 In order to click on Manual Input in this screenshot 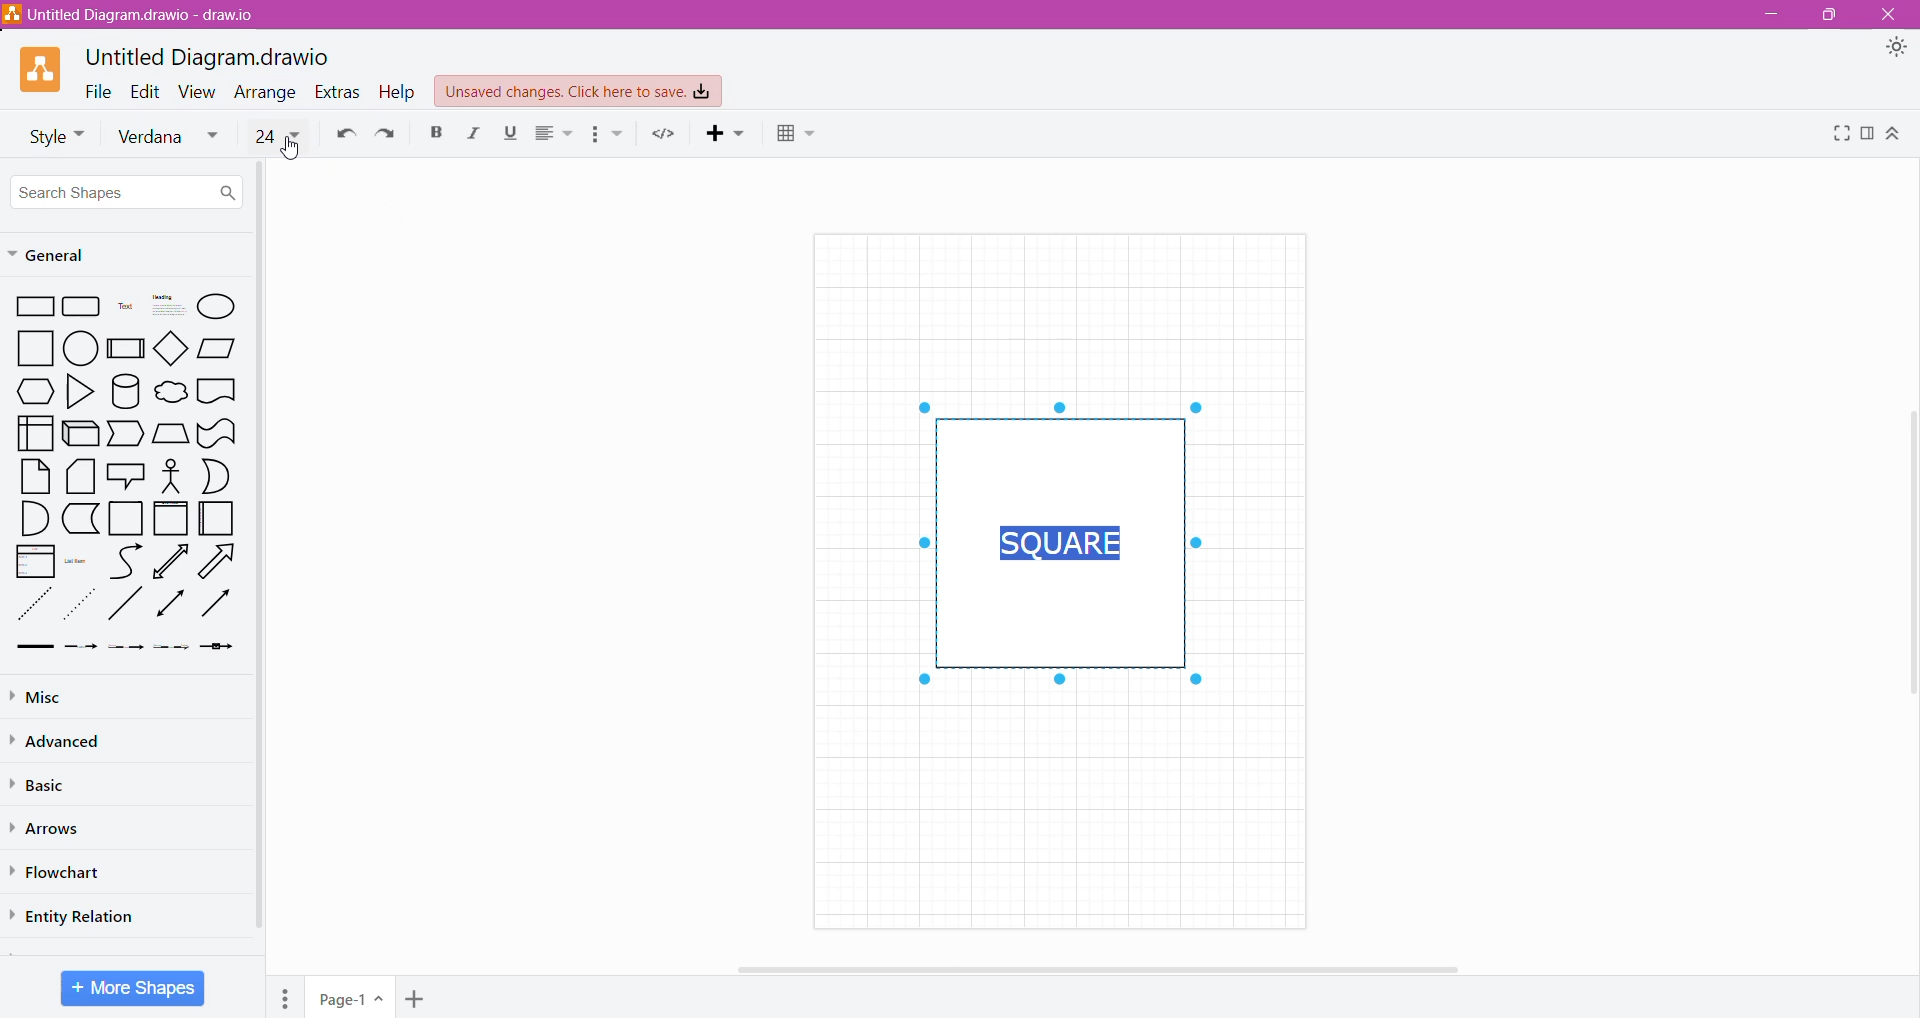, I will do `click(172, 432)`.